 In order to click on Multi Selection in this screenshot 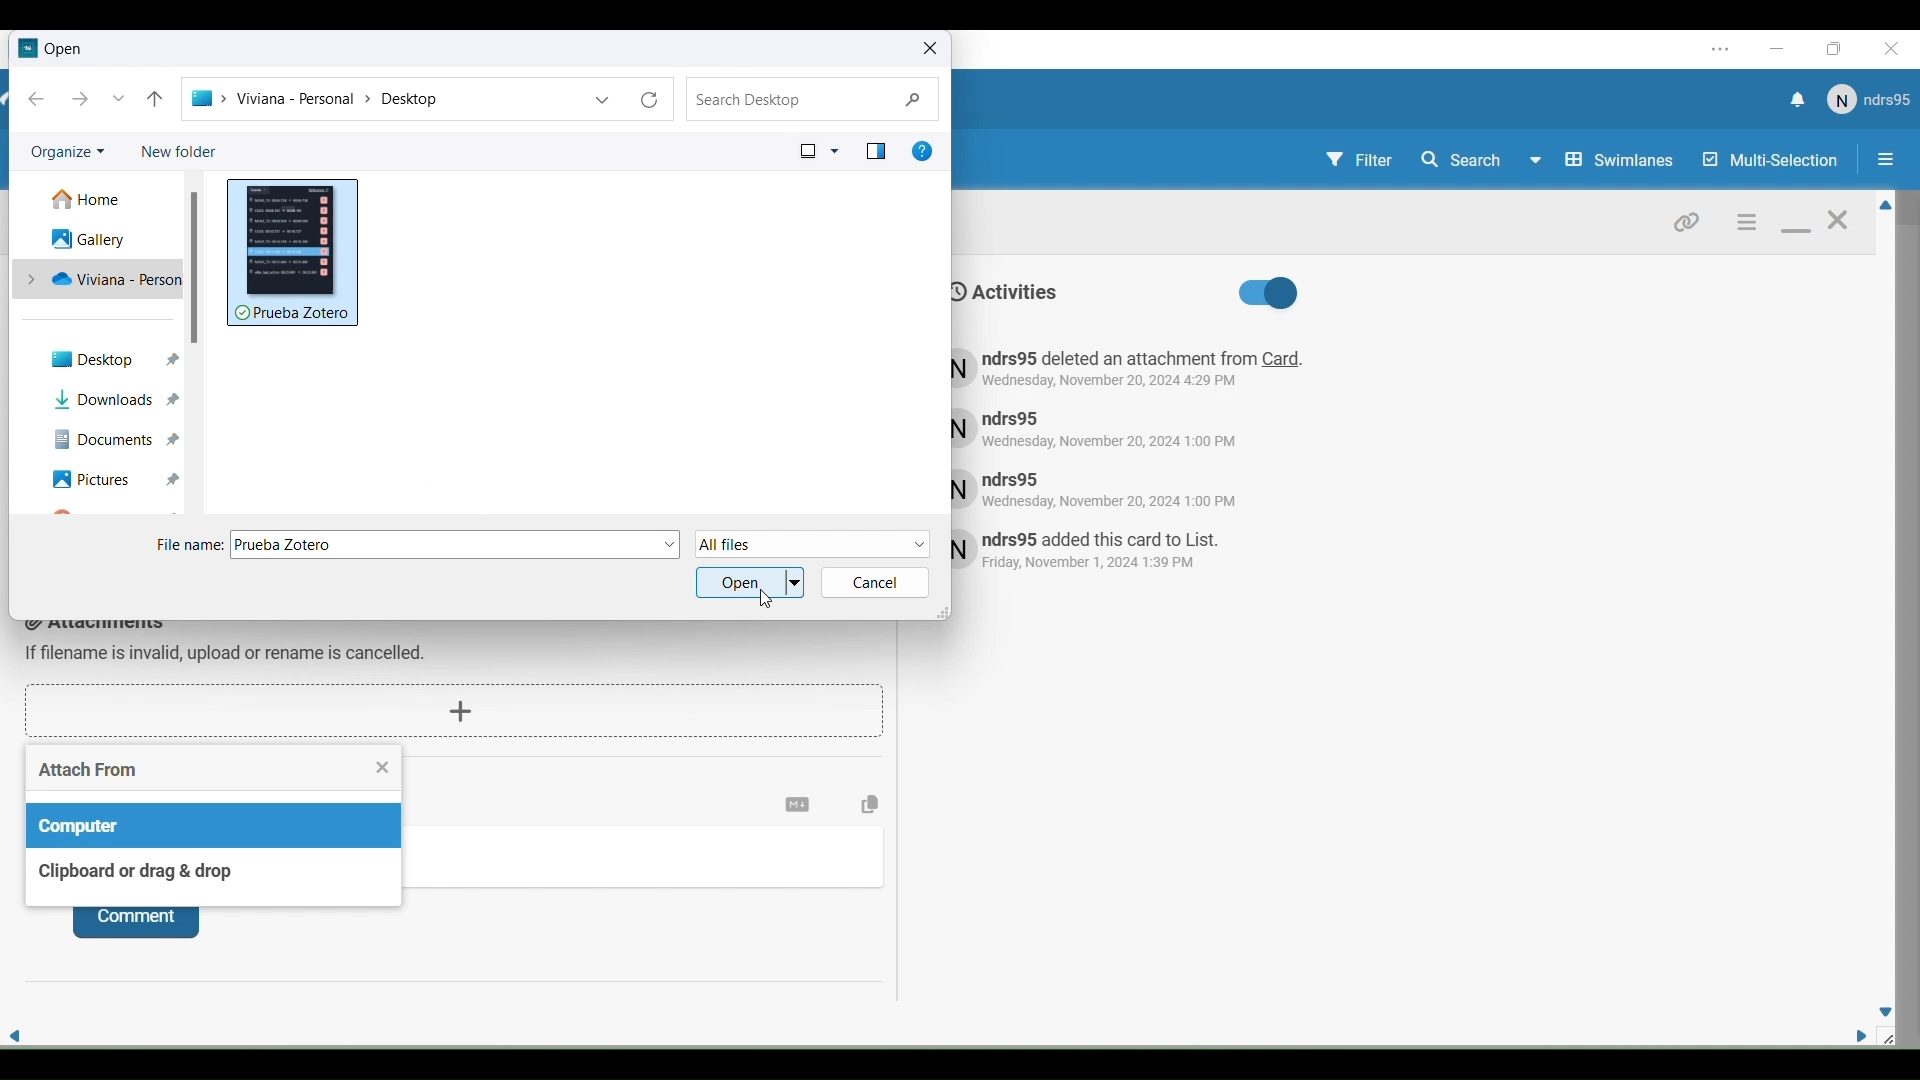, I will do `click(1768, 161)`.